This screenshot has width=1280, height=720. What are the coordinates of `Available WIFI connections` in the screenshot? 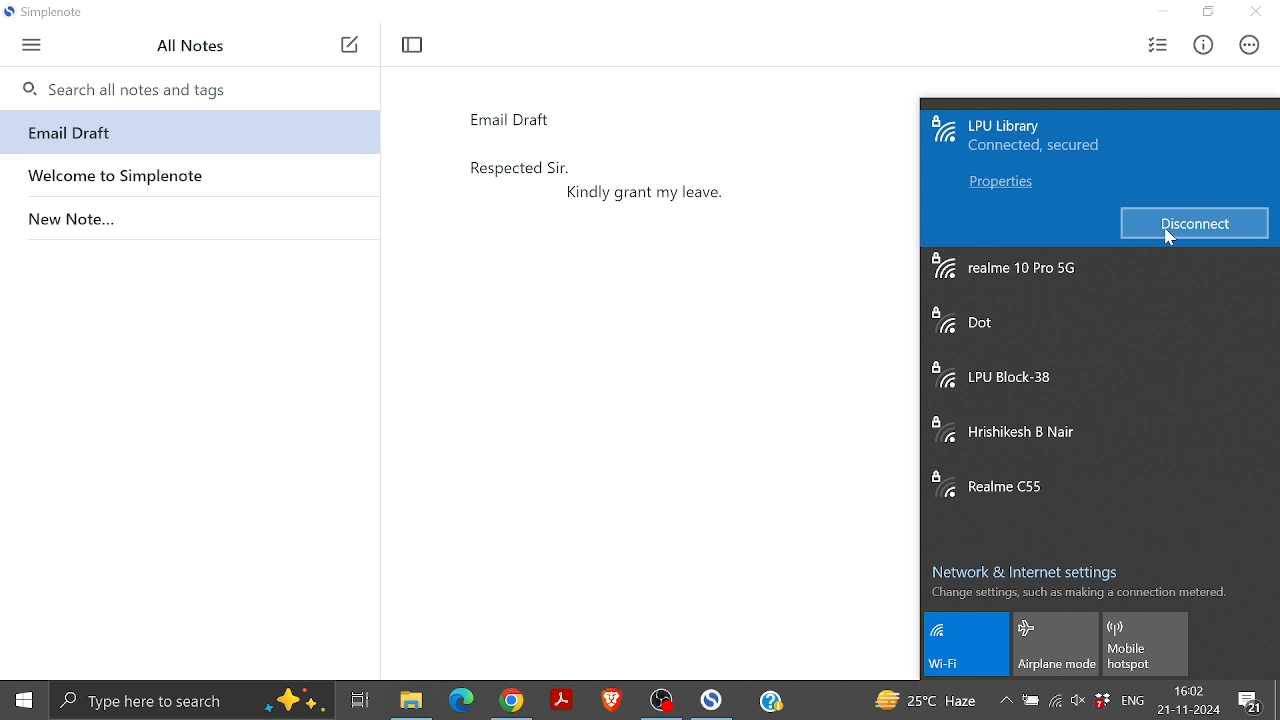 It's located at (1097, 389).